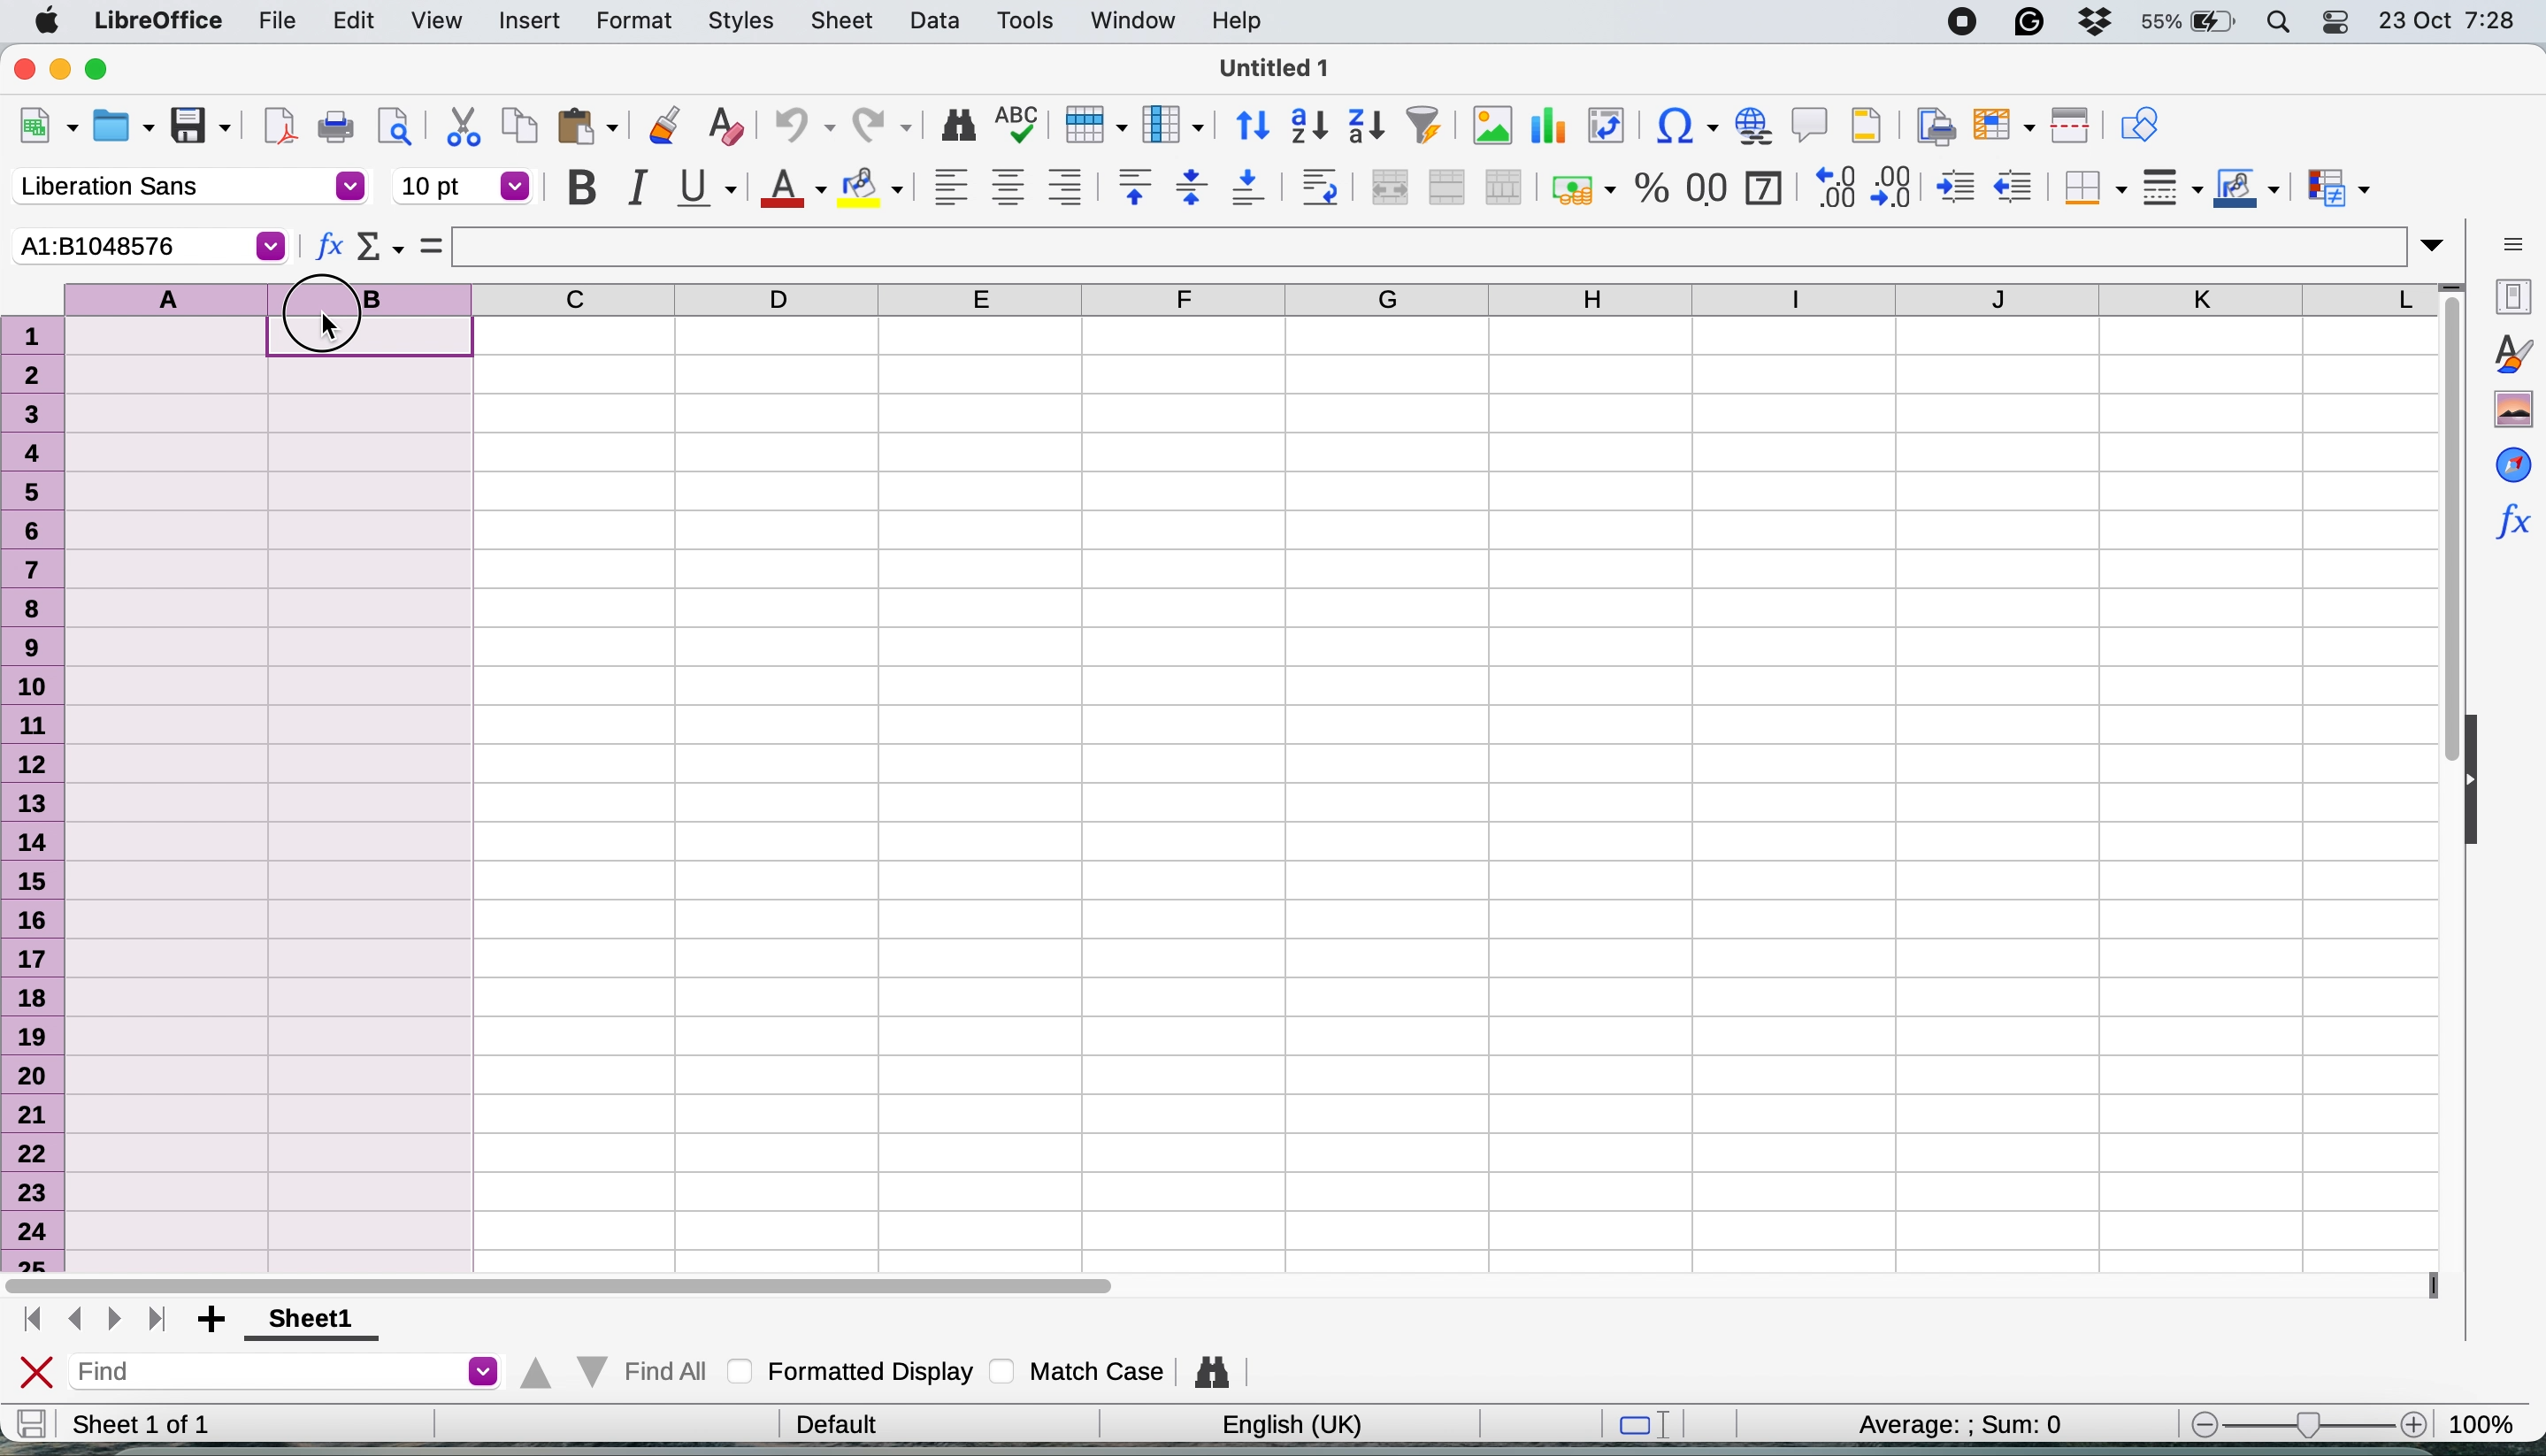 This screenshot has width=2546, height=1456. I want to click on zoom factor, so click(2490, 1418).